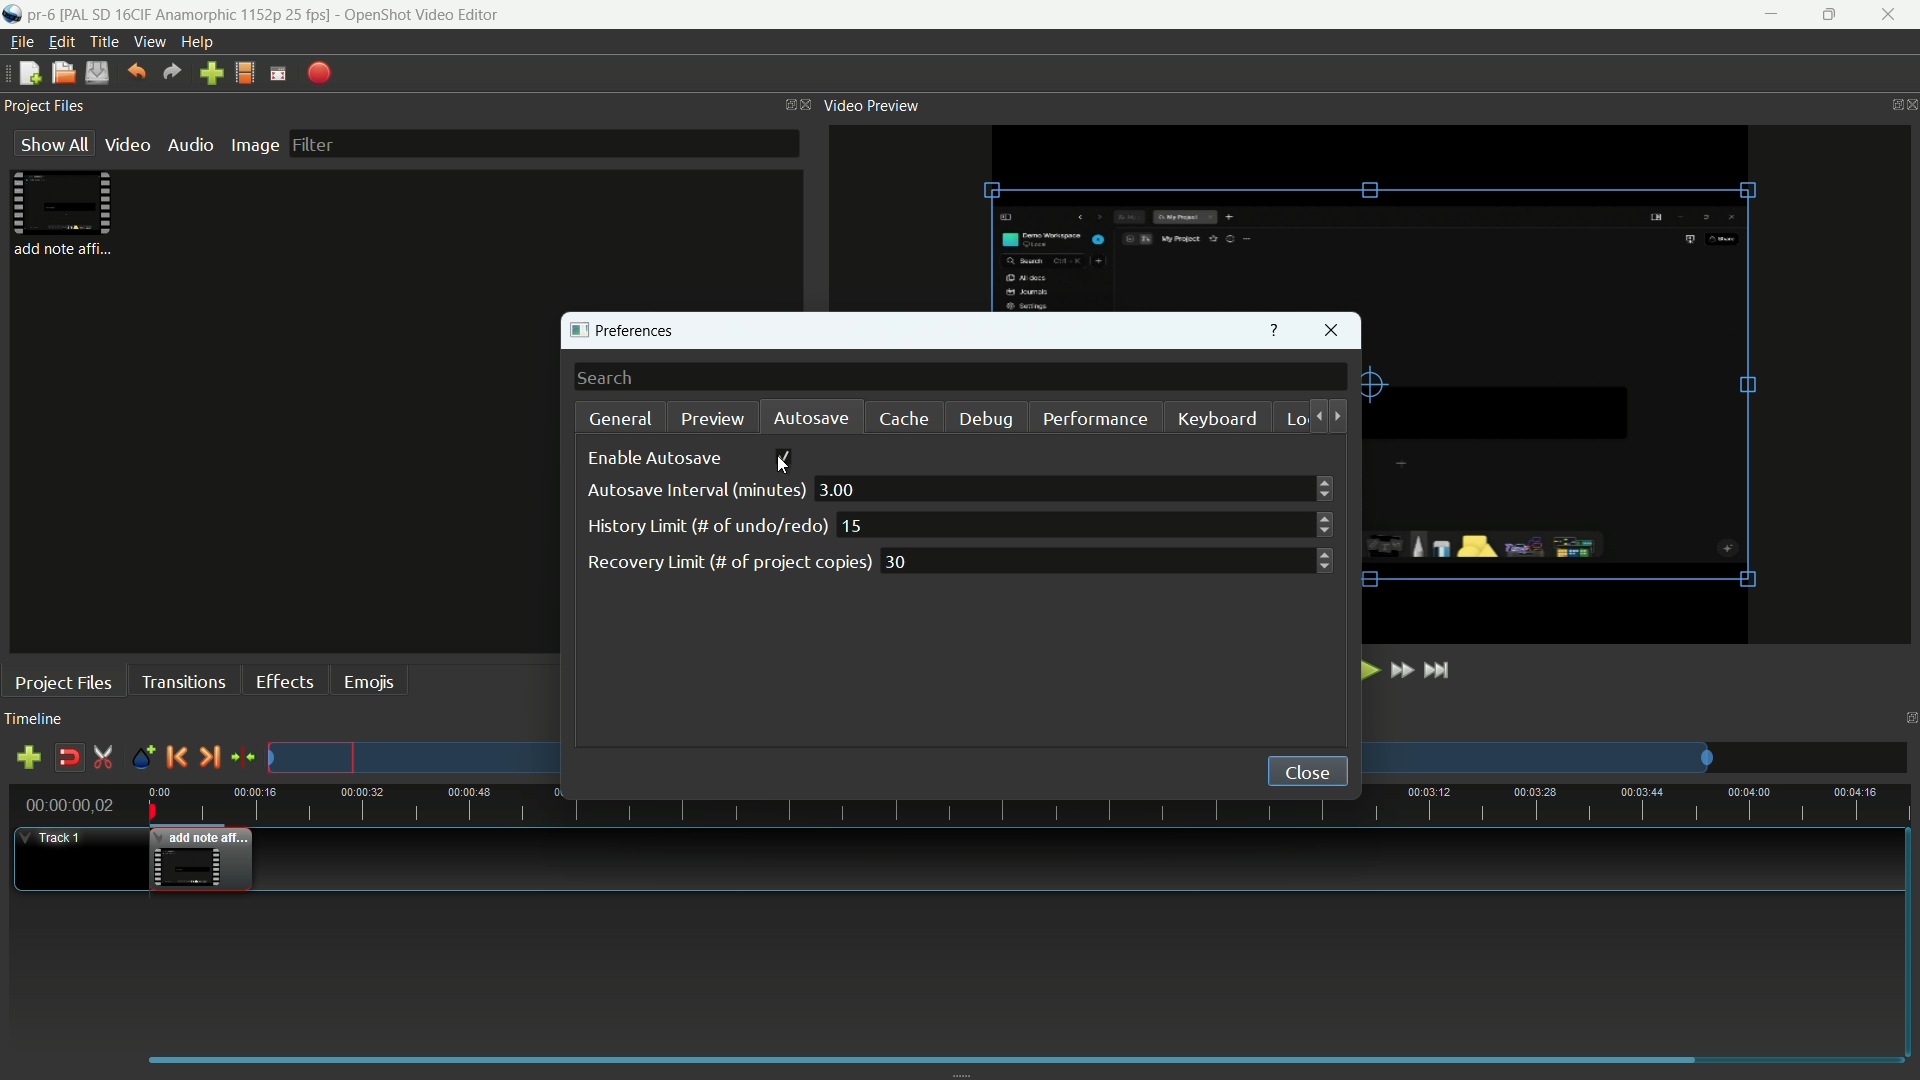  Describe the element at coordinates (176, 757) in the screenshot. I see `previous marker` at that location.